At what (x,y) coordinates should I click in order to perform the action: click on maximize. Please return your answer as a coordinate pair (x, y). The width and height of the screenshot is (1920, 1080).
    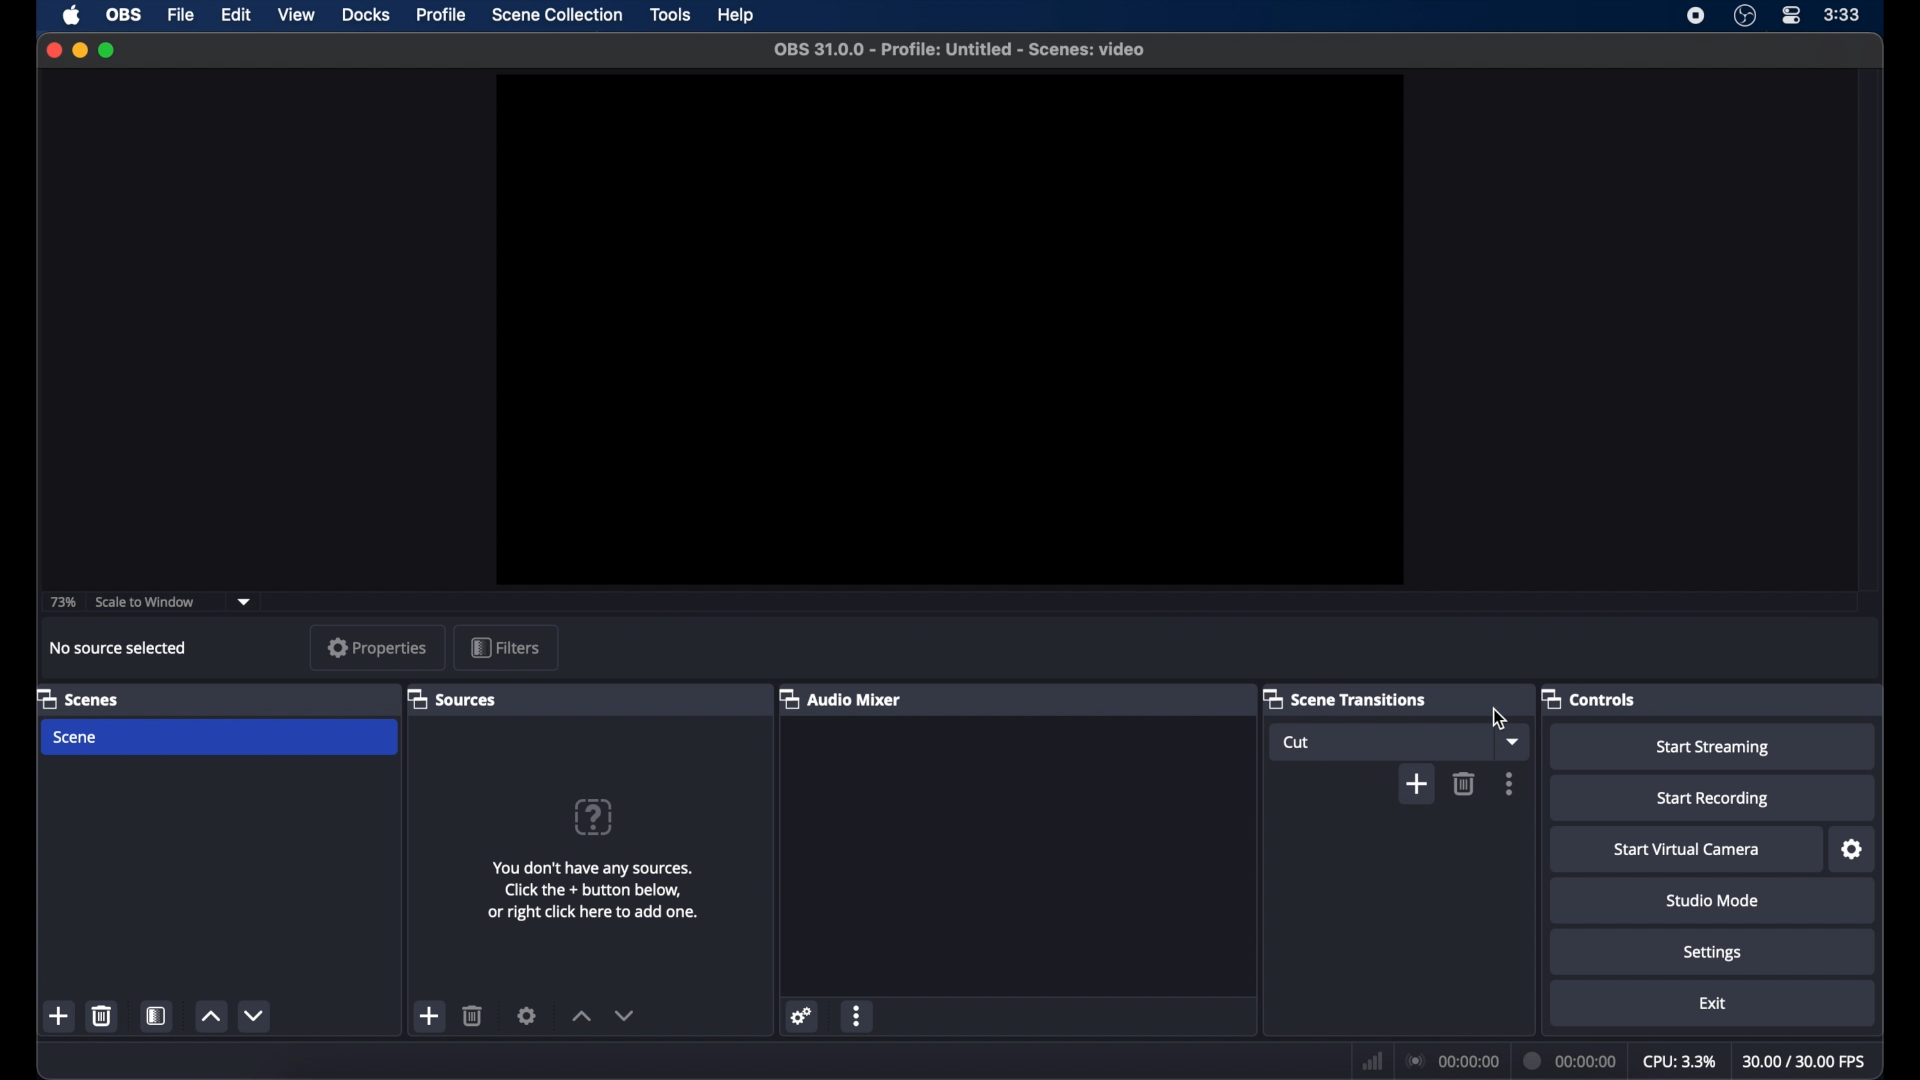
    Looking at the image, I should click on (108, 50).